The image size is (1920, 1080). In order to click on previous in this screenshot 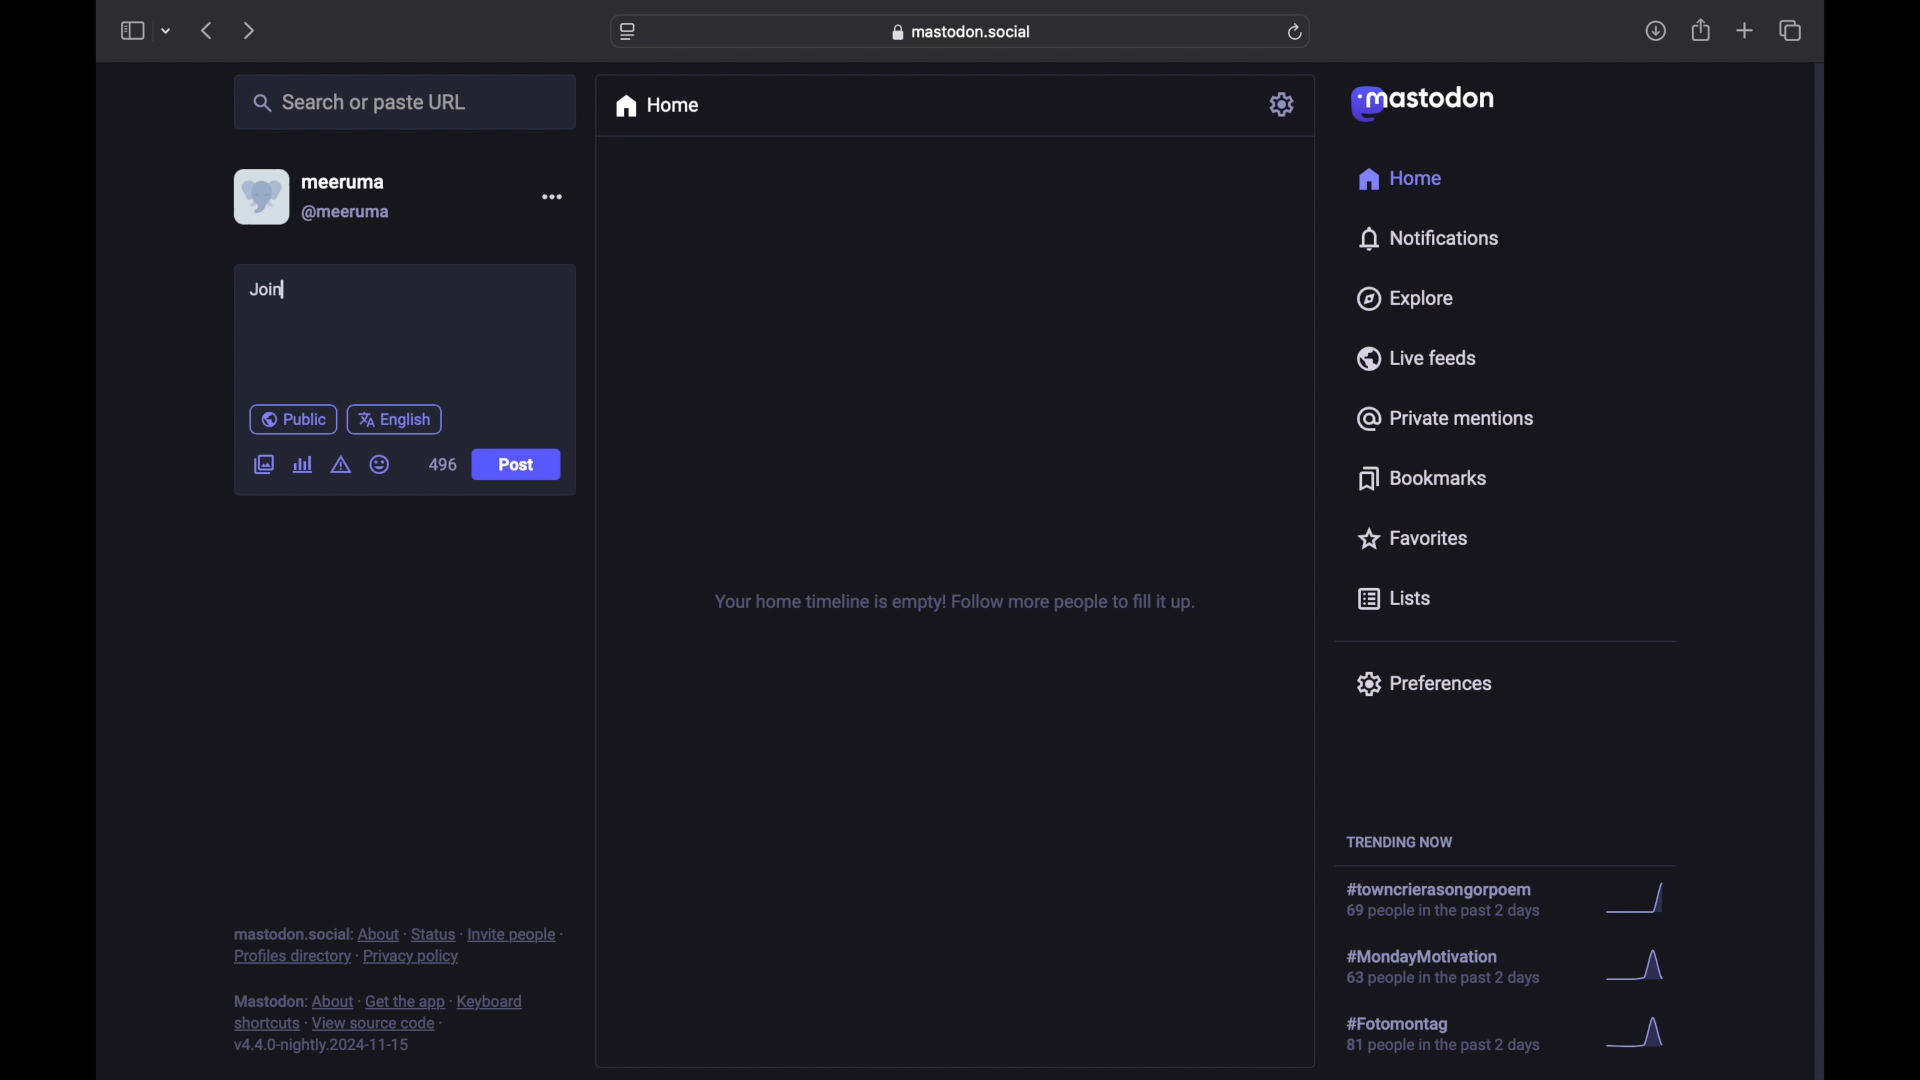, I will do `click(206, 30)`.